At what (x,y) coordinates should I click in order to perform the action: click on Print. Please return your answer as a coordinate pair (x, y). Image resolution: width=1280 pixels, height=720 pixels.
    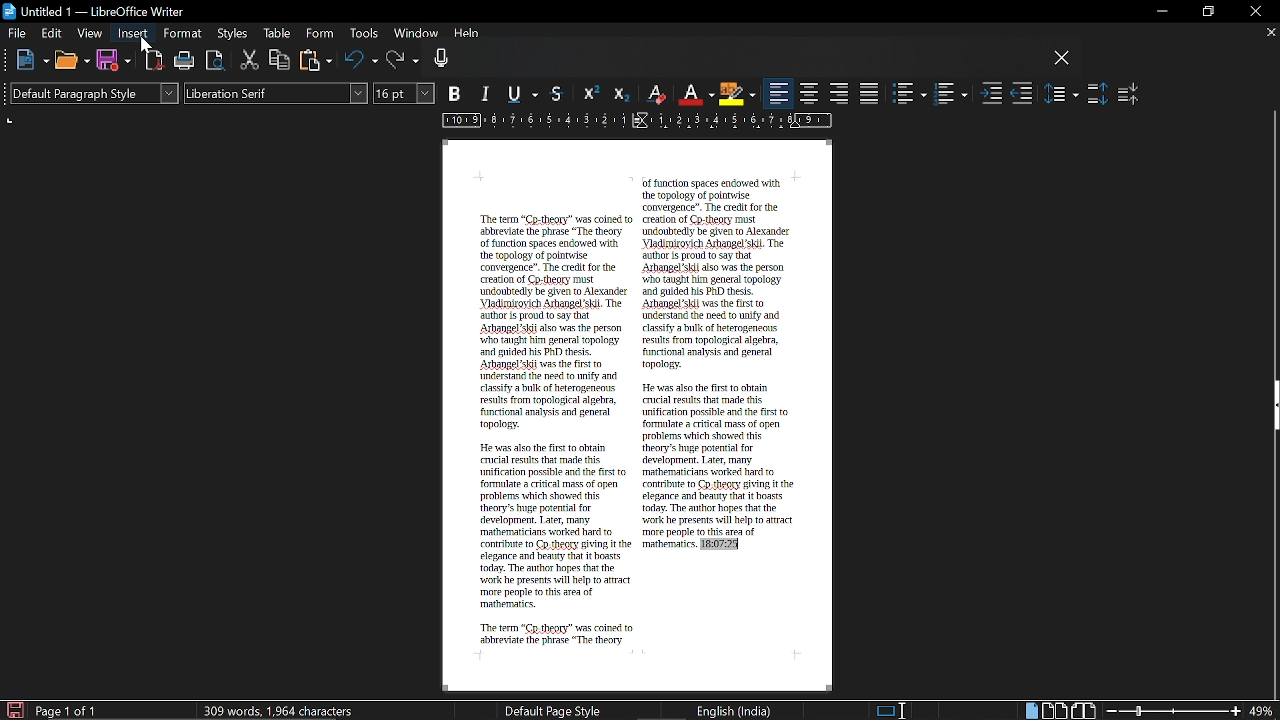
    Looking at the image, I should click on (186, 62).